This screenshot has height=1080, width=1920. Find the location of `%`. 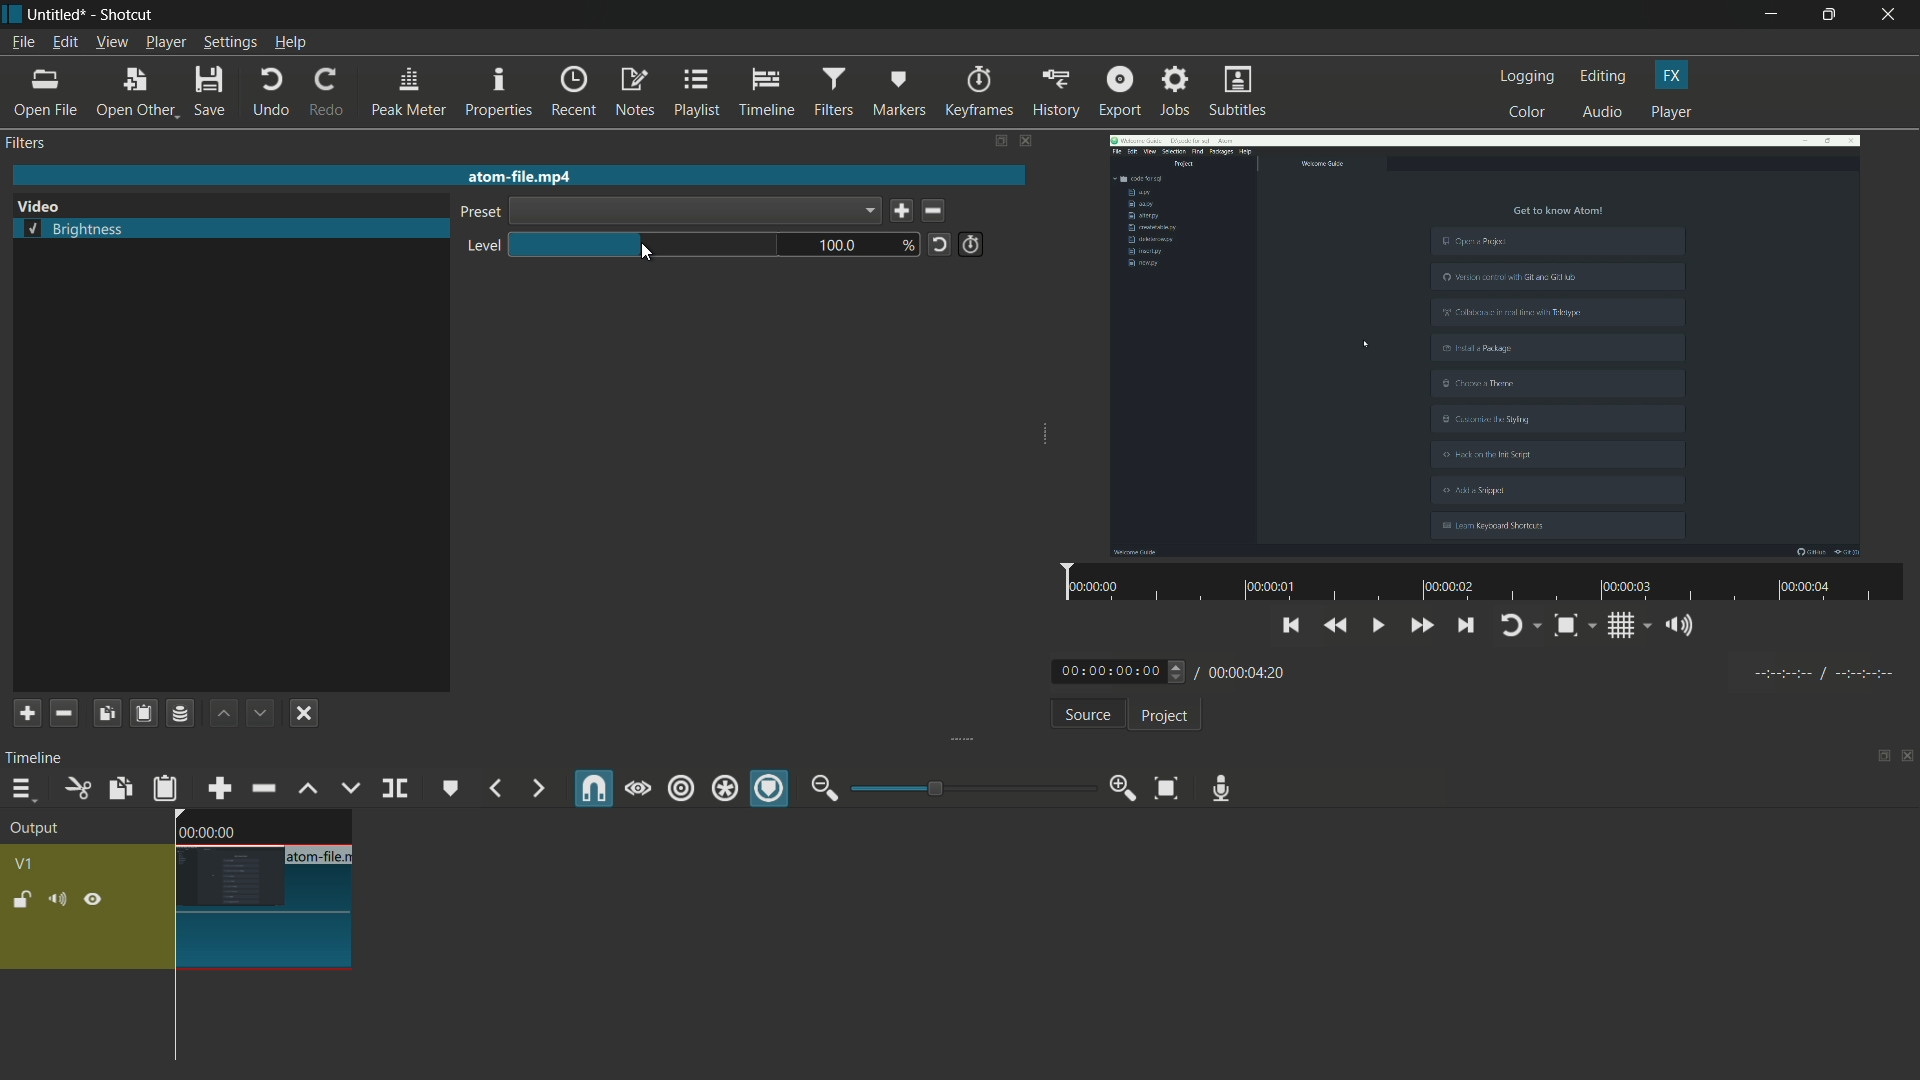

% is located at coordinates (910, 247).